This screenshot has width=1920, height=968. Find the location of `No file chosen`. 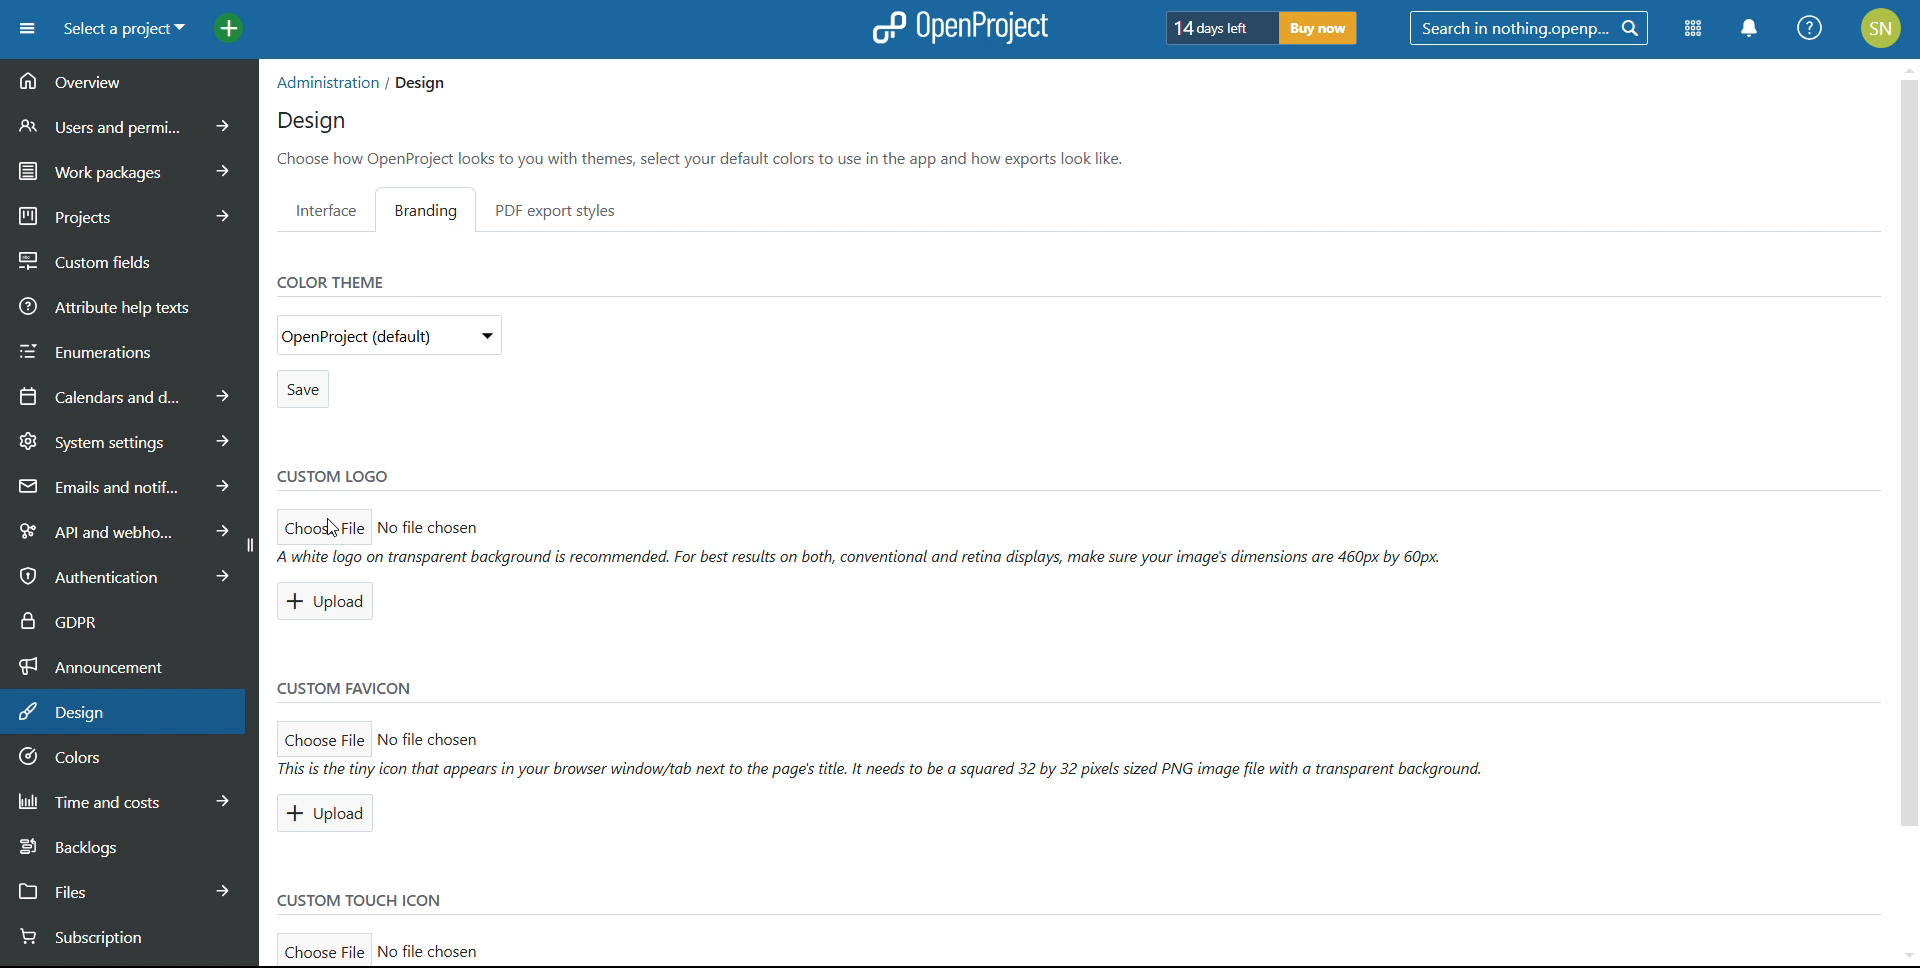

No file chosen is located at coordinates (439, 525).